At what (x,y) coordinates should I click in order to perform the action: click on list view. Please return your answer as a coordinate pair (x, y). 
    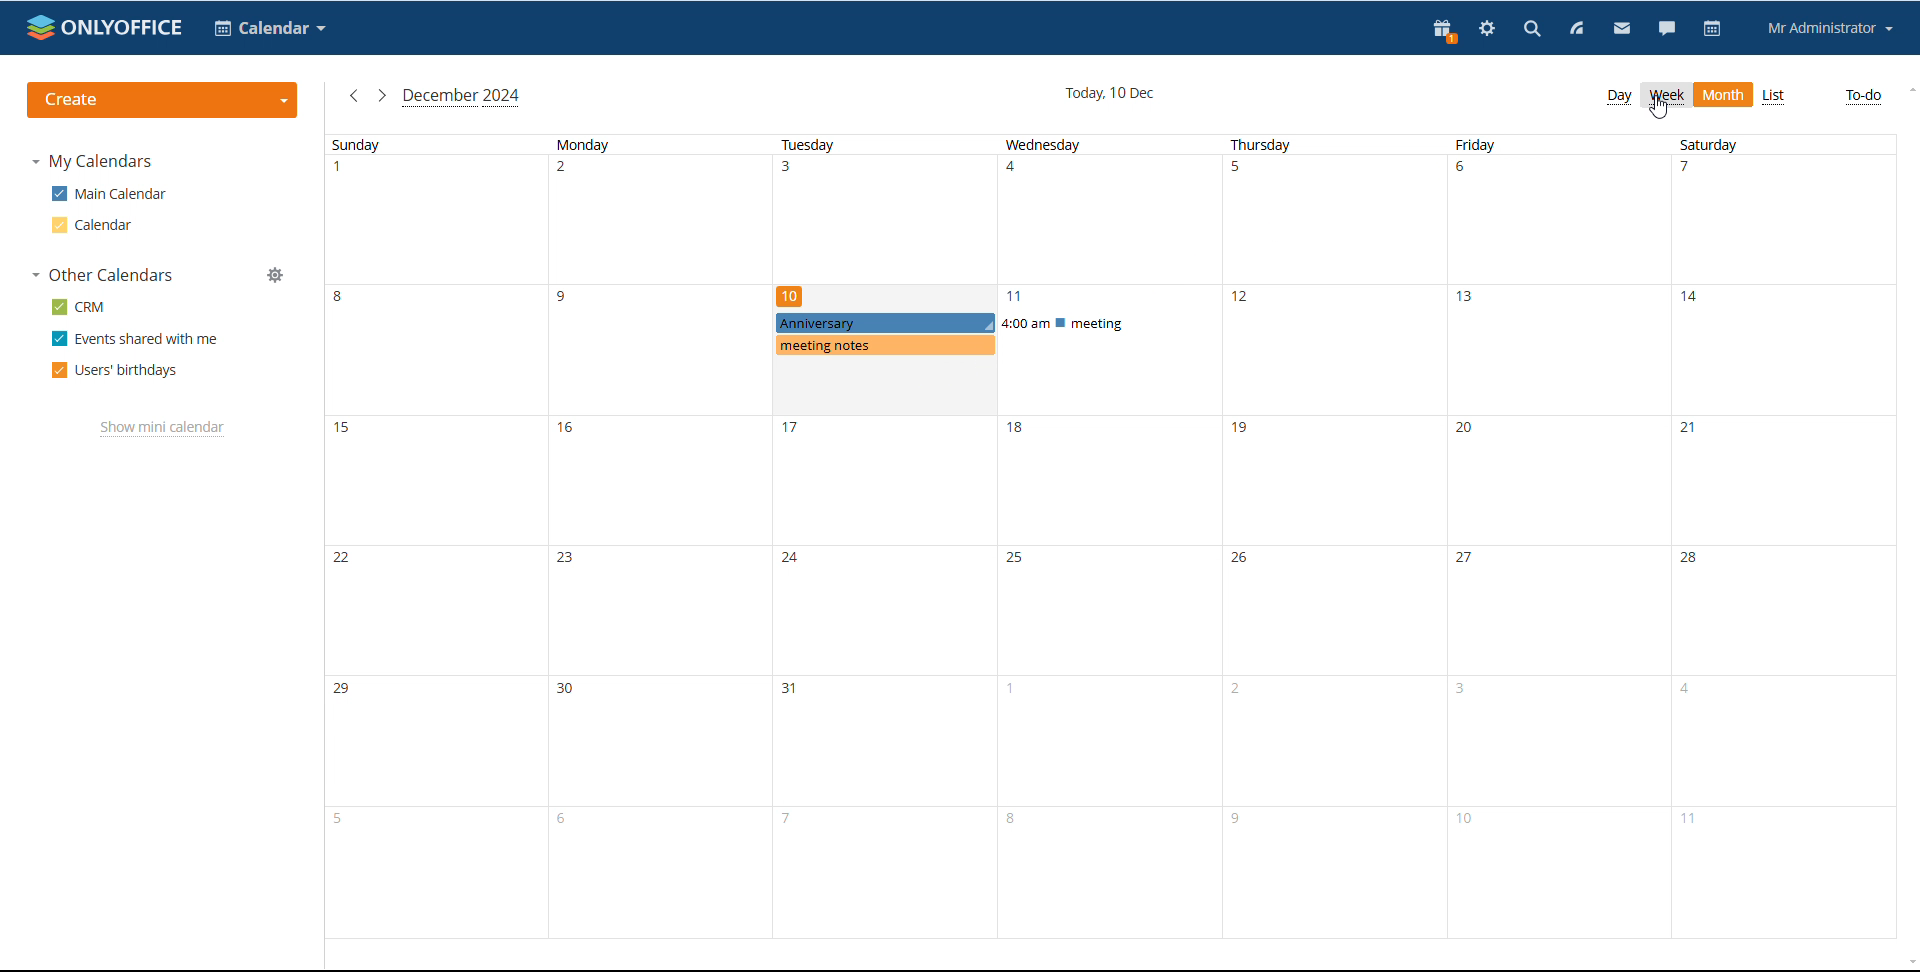
    Looking at the image, I should click on (1774, 97).